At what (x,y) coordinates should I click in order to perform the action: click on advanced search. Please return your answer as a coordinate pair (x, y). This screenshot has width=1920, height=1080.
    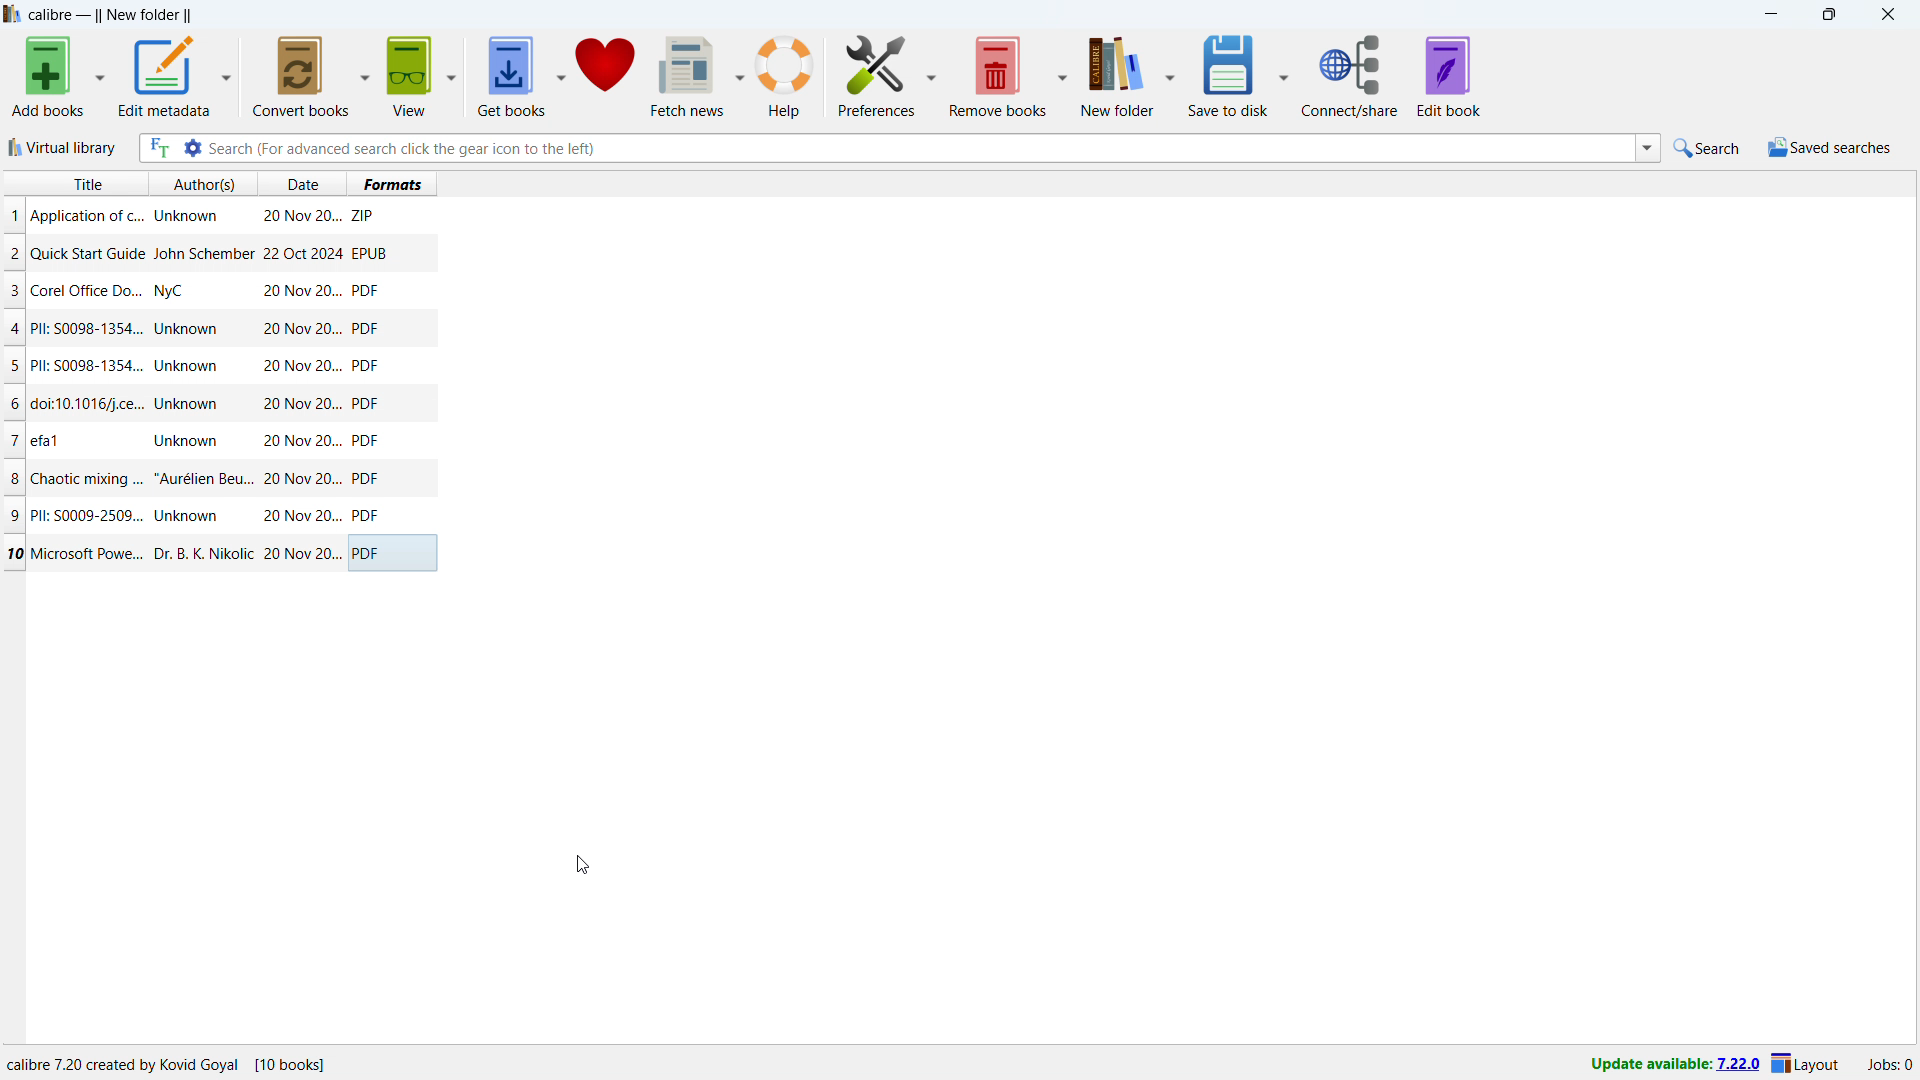
    Looking at the image, I should click on (193, 147).